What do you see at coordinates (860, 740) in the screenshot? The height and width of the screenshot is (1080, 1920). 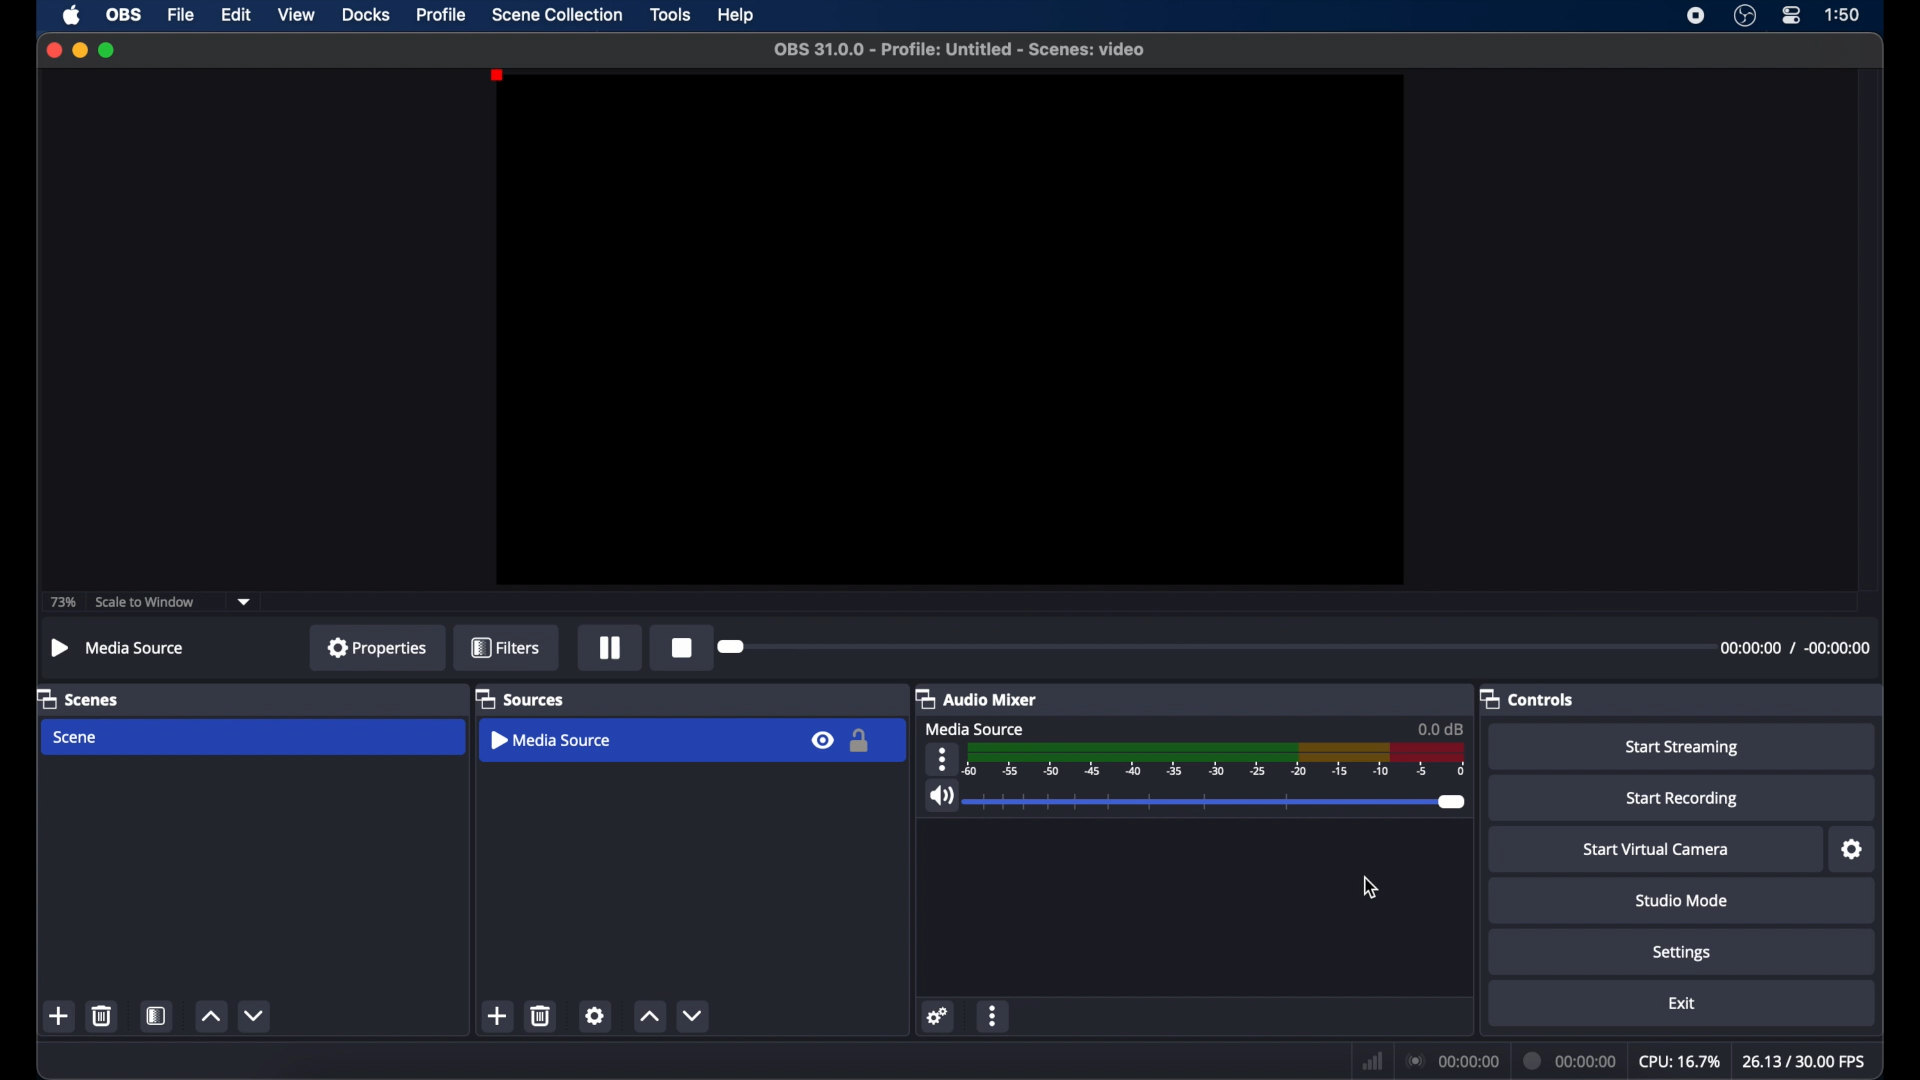 I see `lock icon` at bounding box center [860, 740].